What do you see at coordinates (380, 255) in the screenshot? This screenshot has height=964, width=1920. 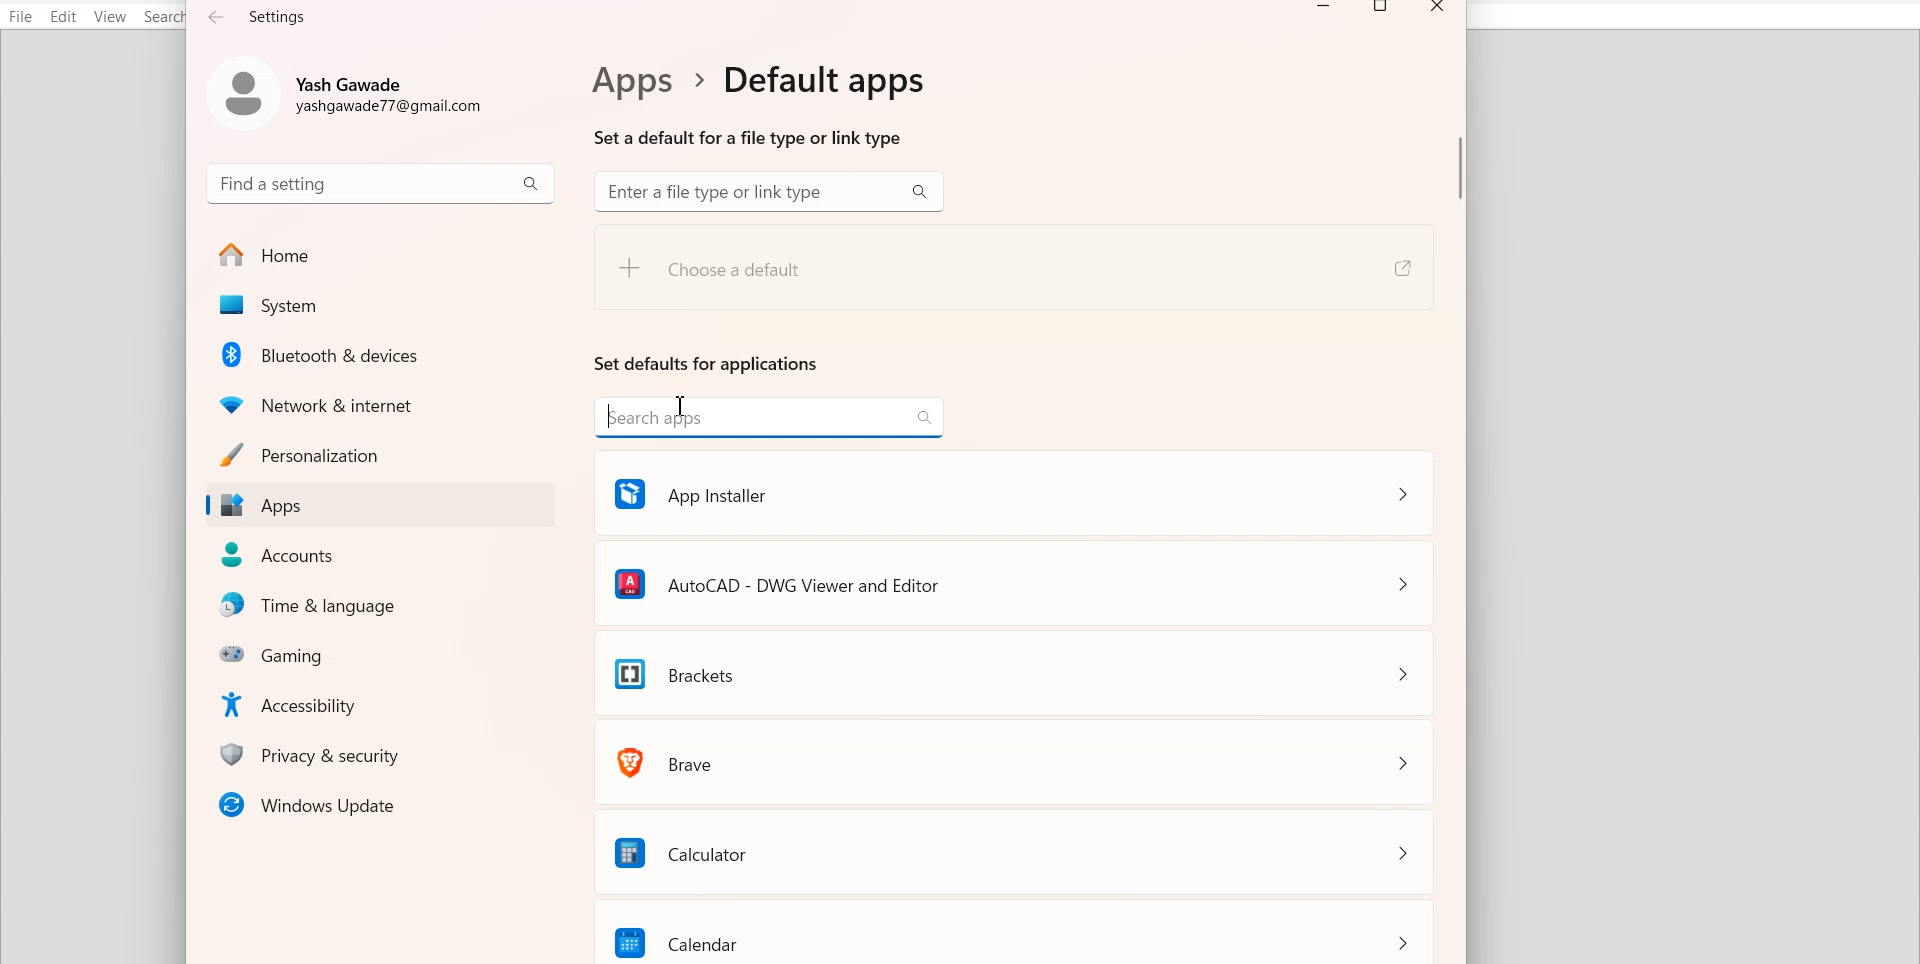 I see `Home` at bounding box center [380, 255].